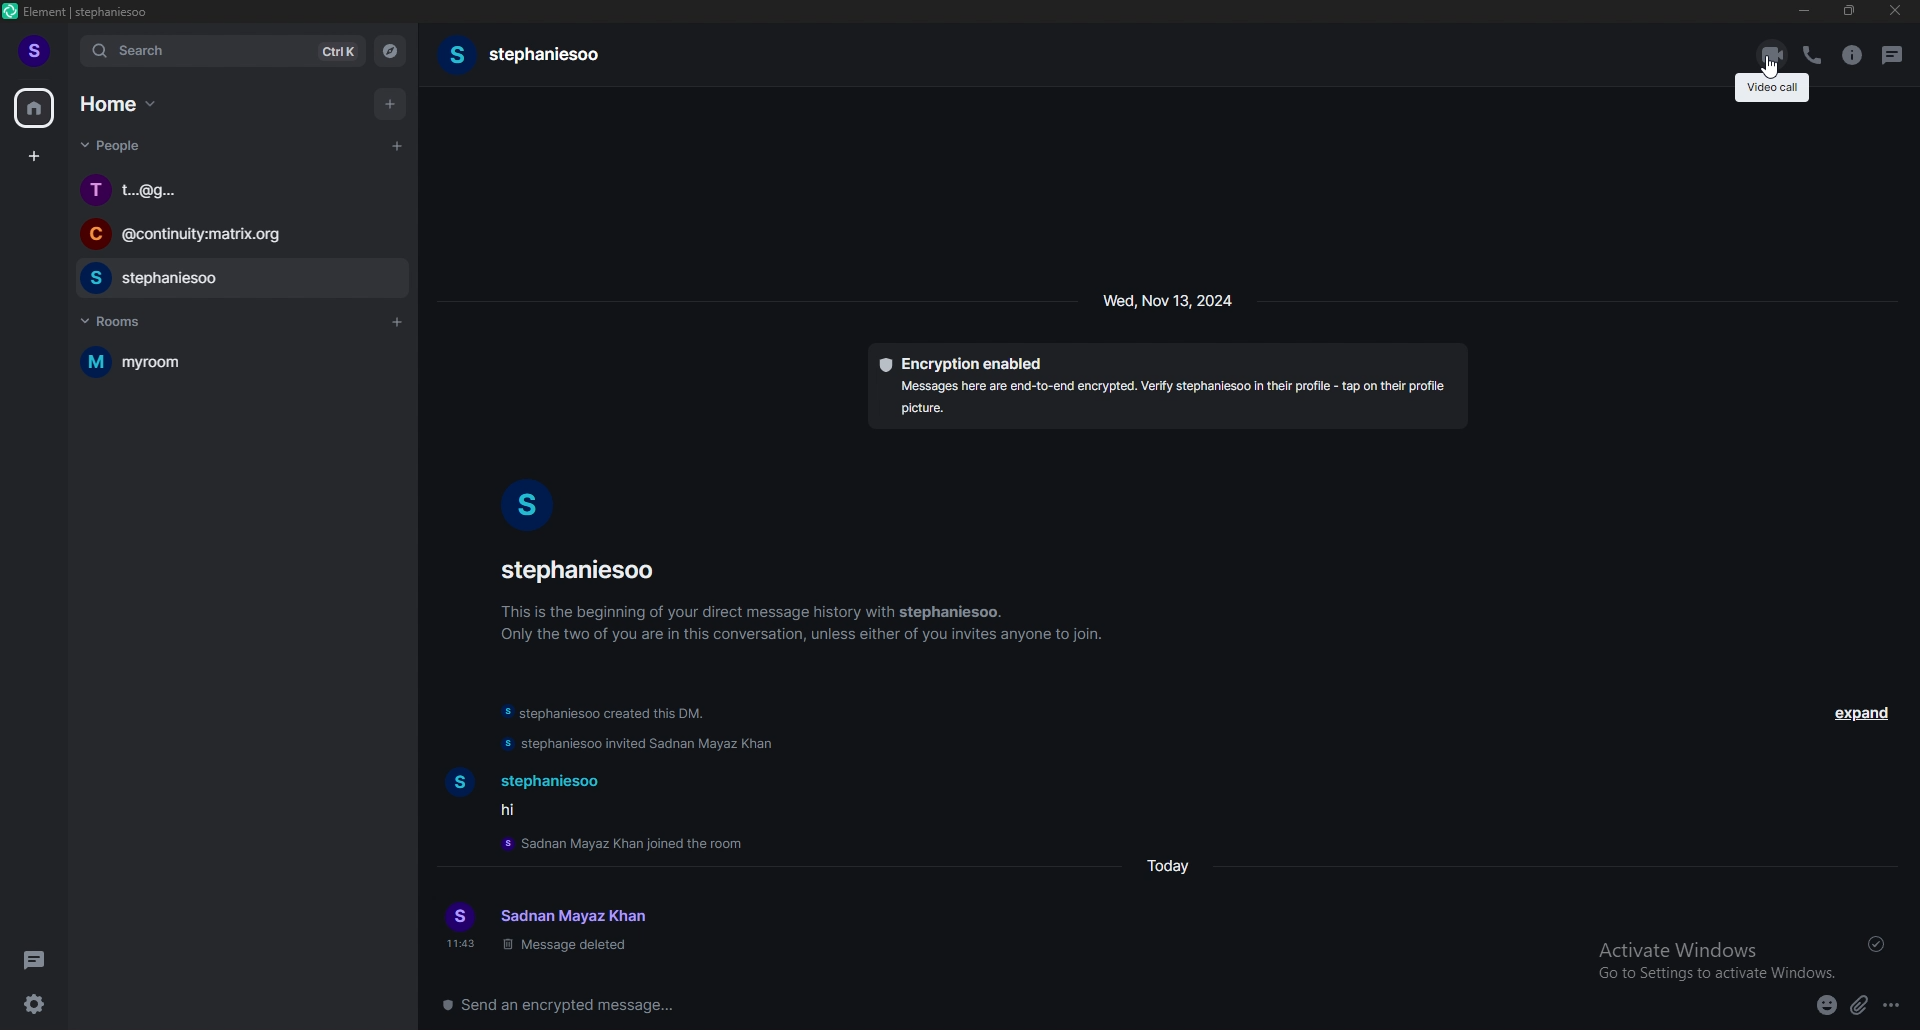 The height and width of the screenshot is (1030, 1920). I want to click on theads, so click(36, 960).